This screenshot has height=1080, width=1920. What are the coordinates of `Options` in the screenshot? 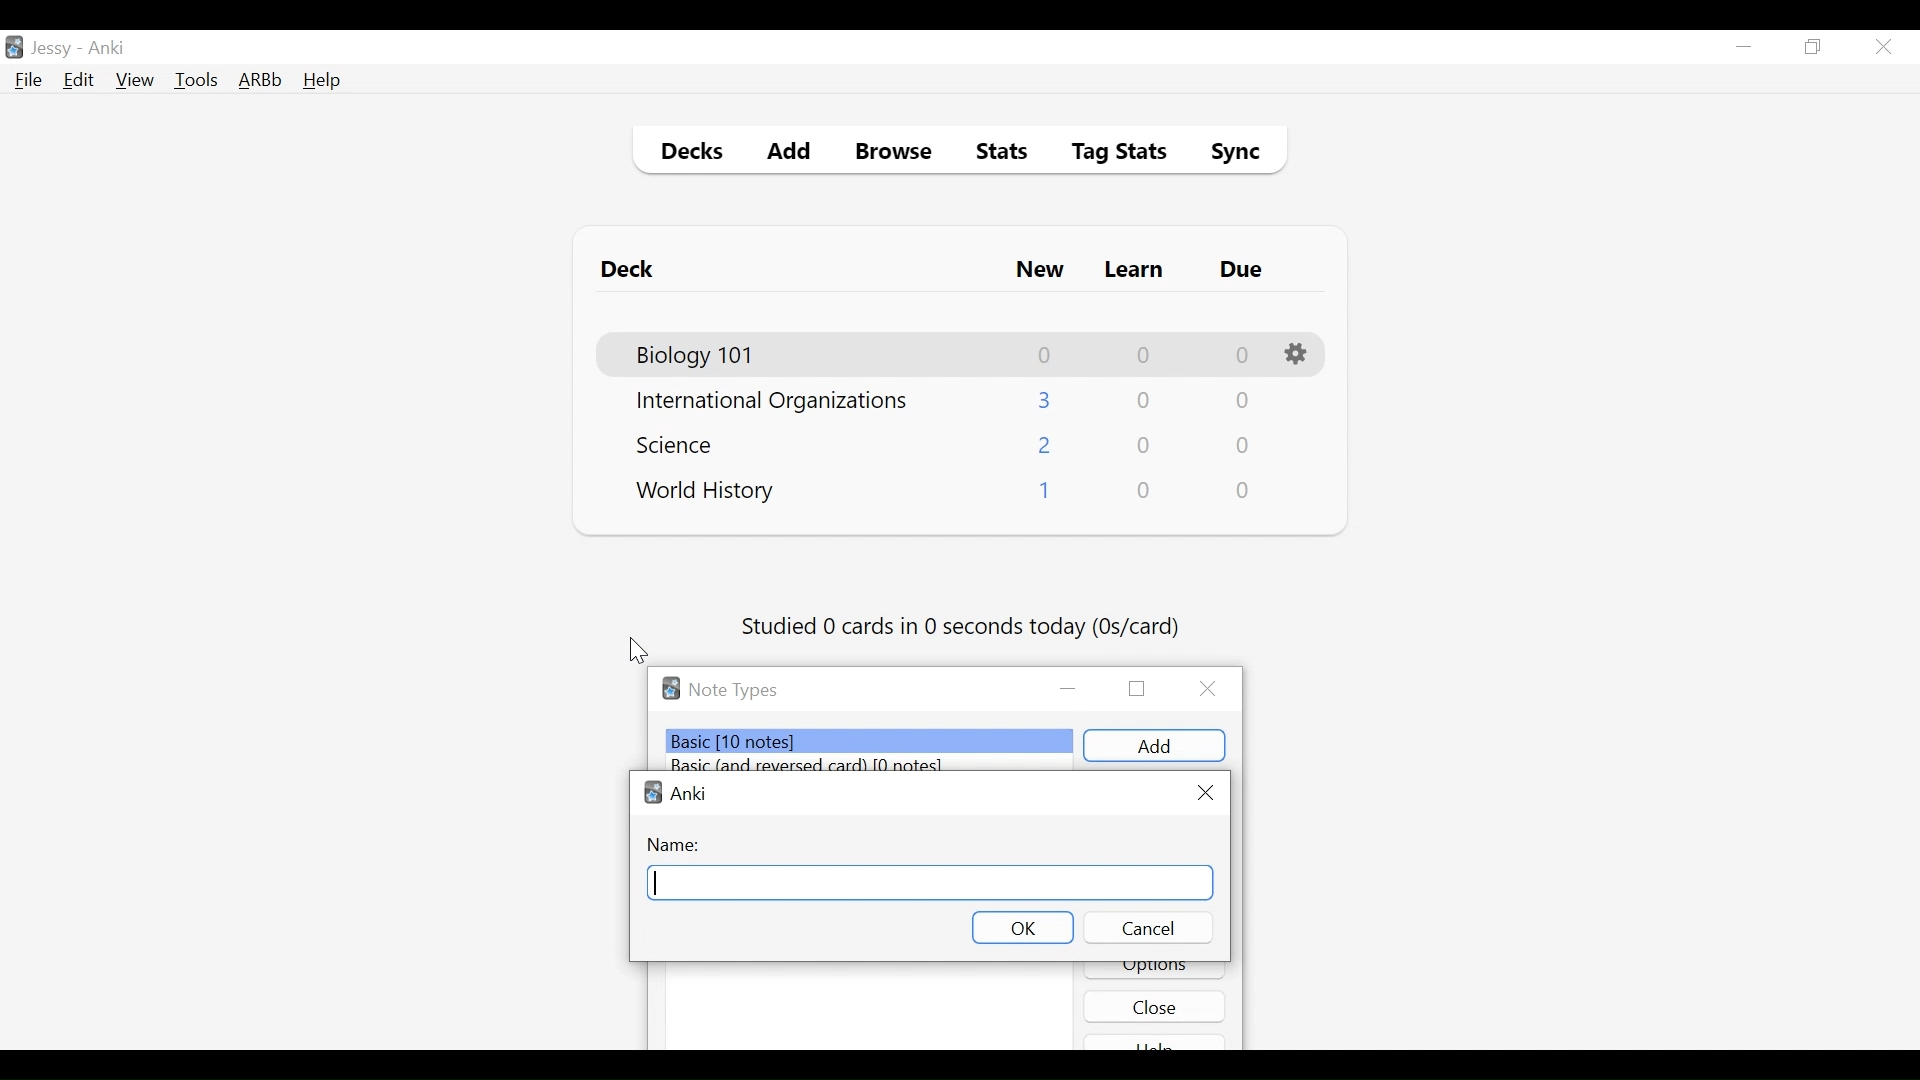 It's located at (1299, 355).